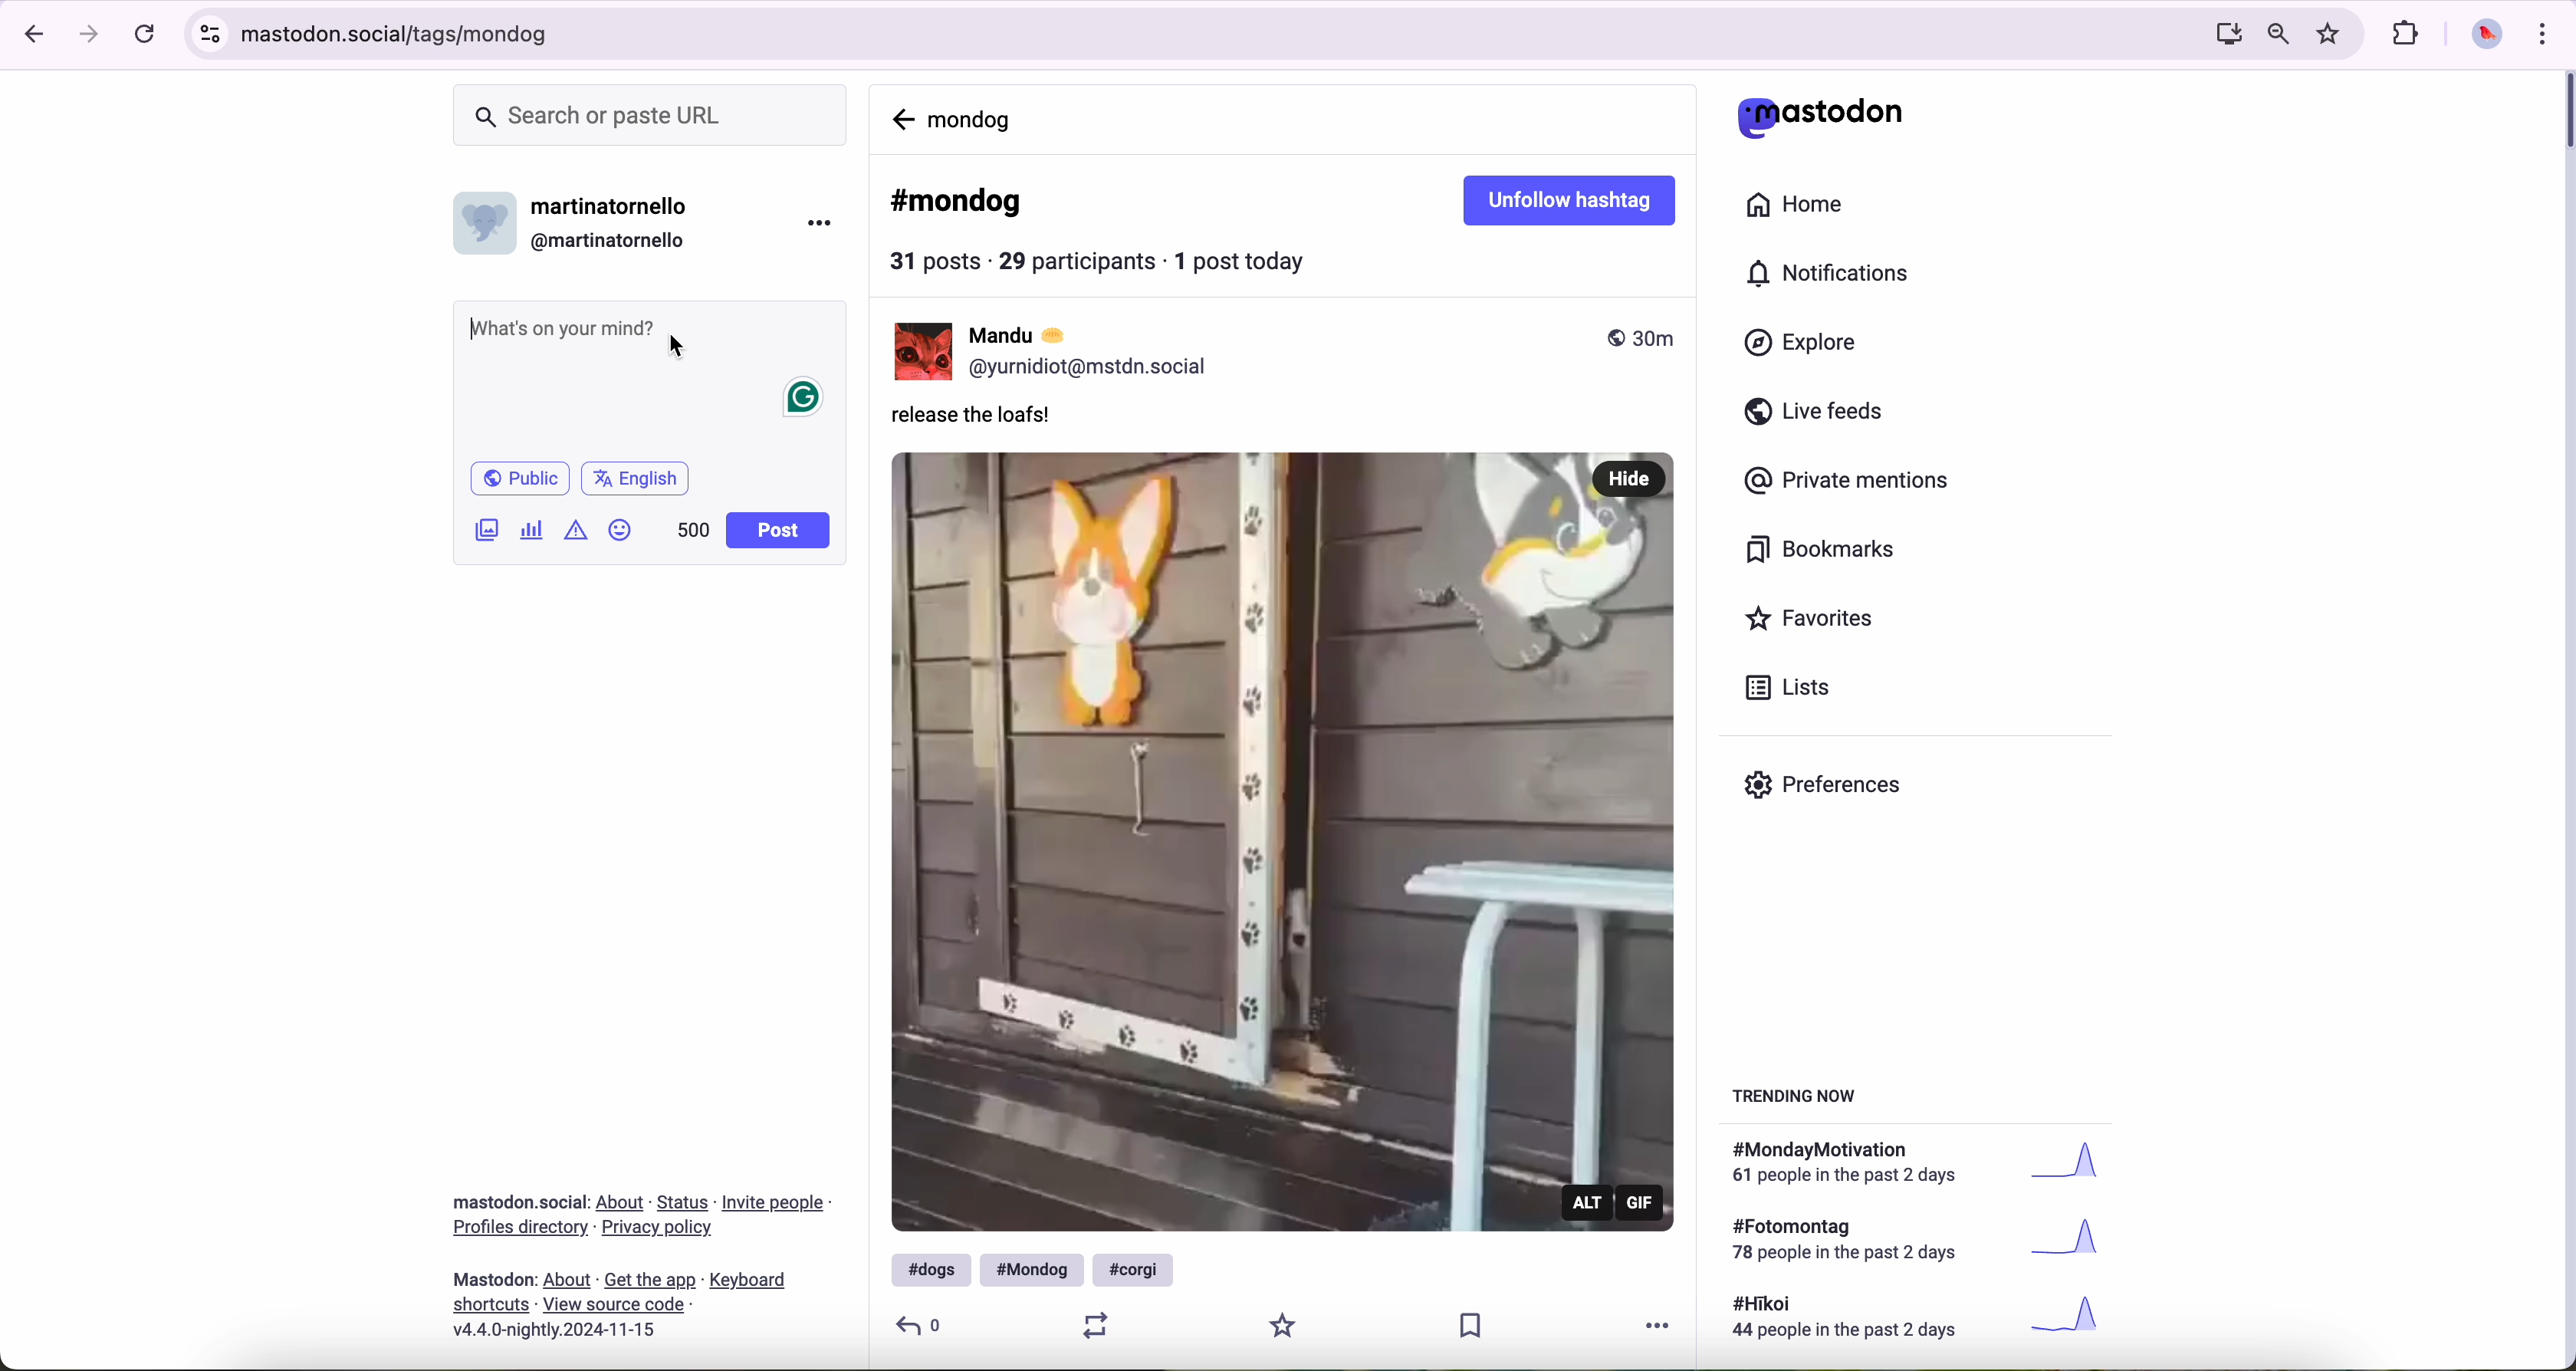 The height and width of the screenshot is (1371, 2576). What do you see at coordinates (637, 481) in the screenshot?
I see `English` at bounding box center [637, 481].